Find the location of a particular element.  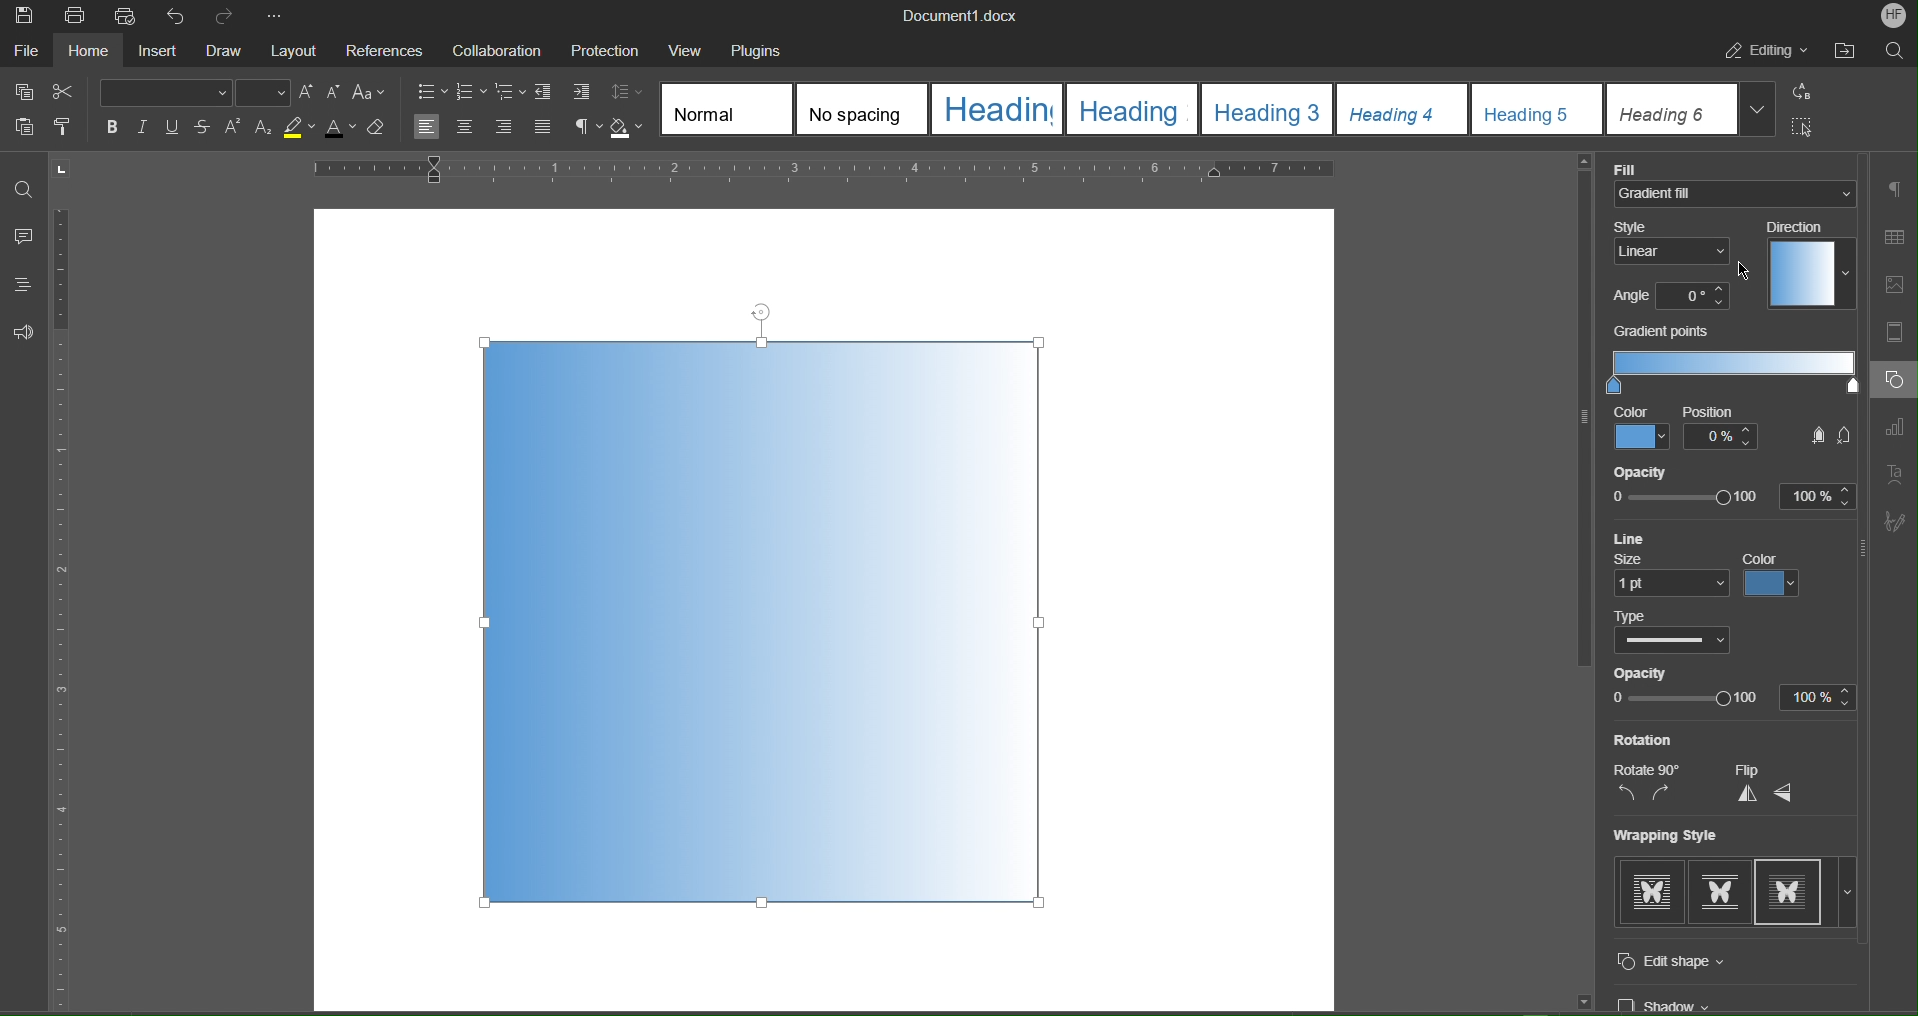

Edit shape is located at coordinates (1696, 959).